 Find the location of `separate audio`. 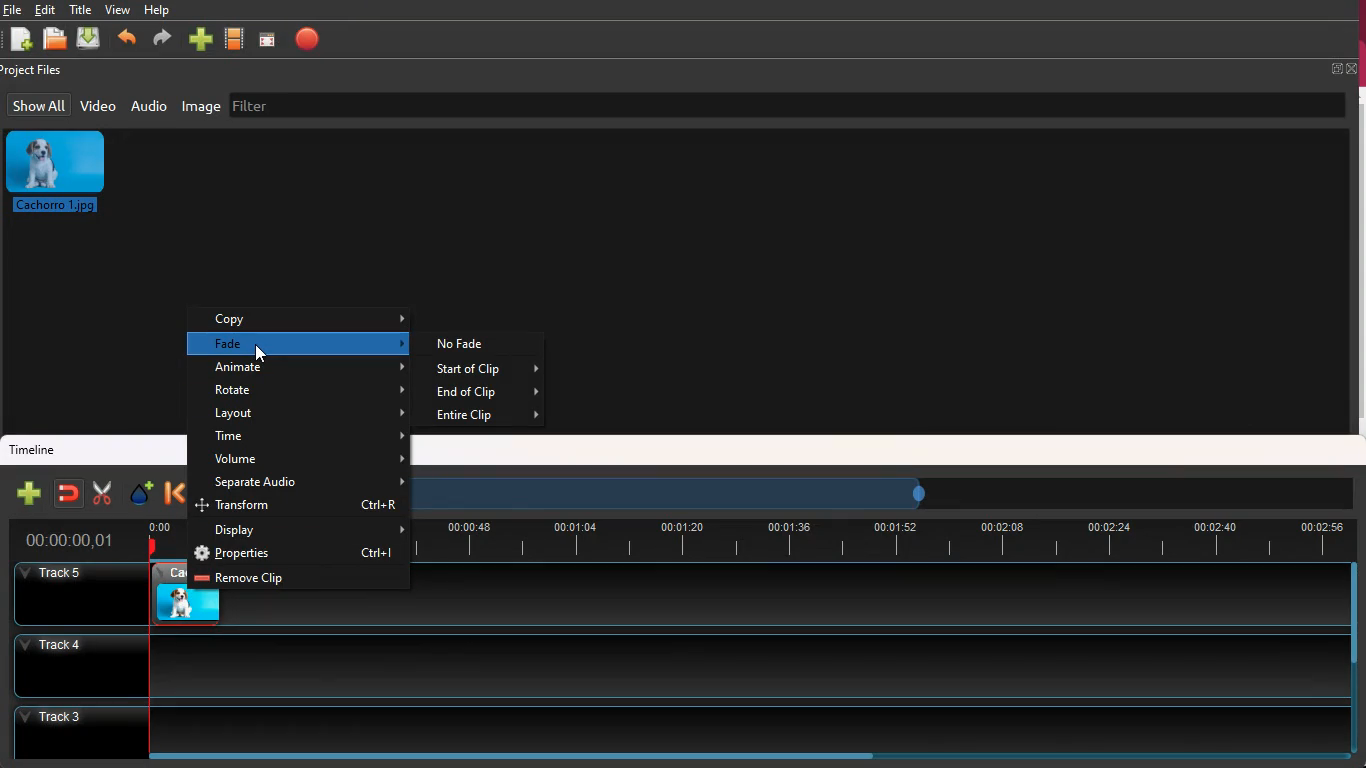

separate audio is located at coordinates (301, 483).